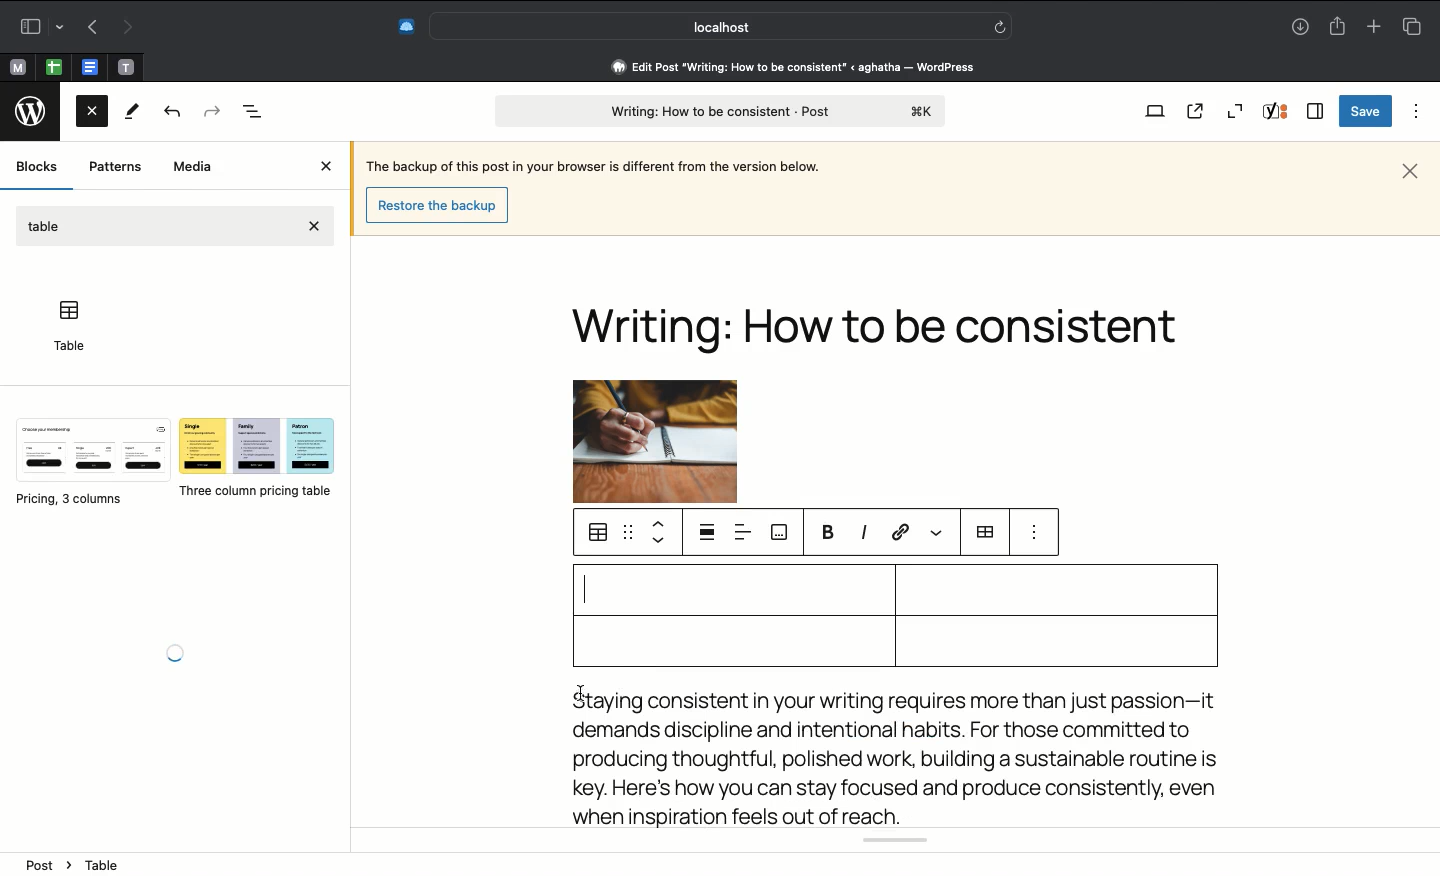 Image resolution: width=1440 pixels, height=876 pixels. I want to click on Extensions, so click(395, 28).